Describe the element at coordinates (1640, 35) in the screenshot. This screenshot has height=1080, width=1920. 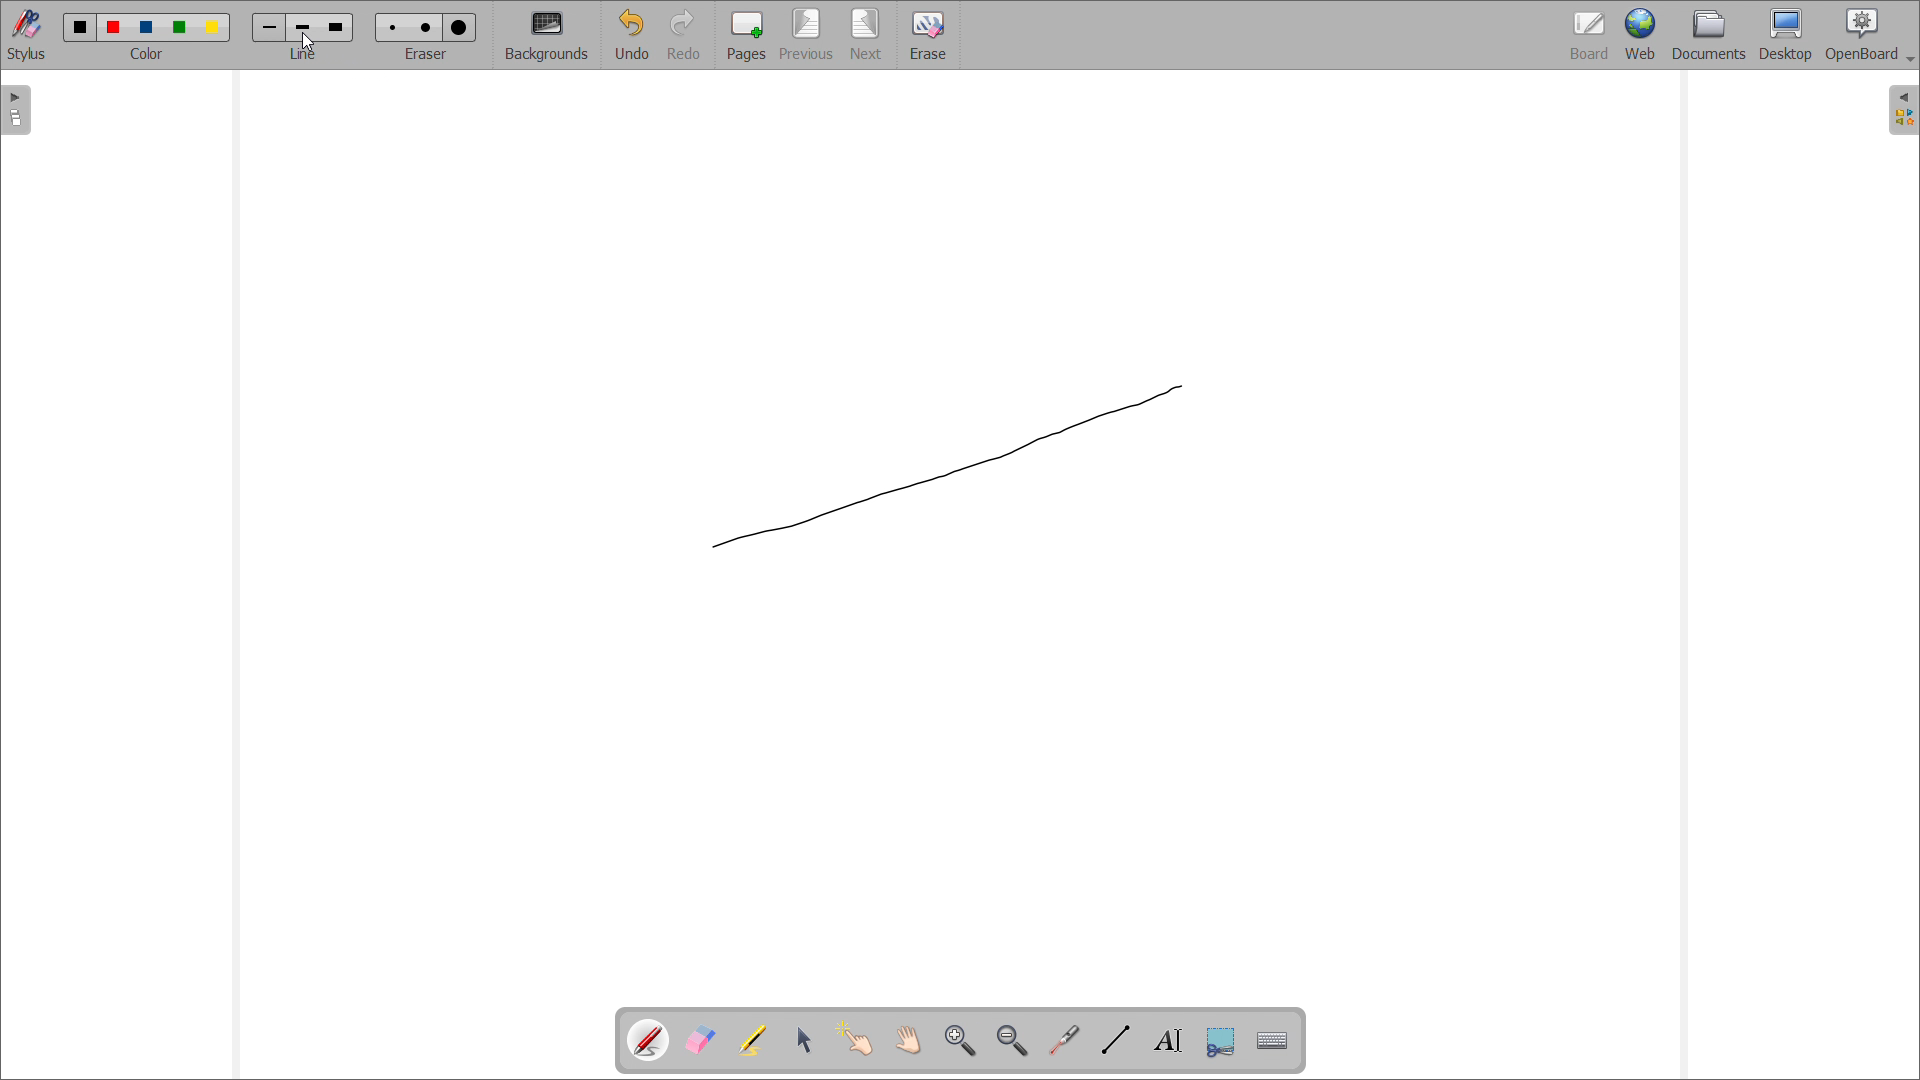
I see `web` at that location.